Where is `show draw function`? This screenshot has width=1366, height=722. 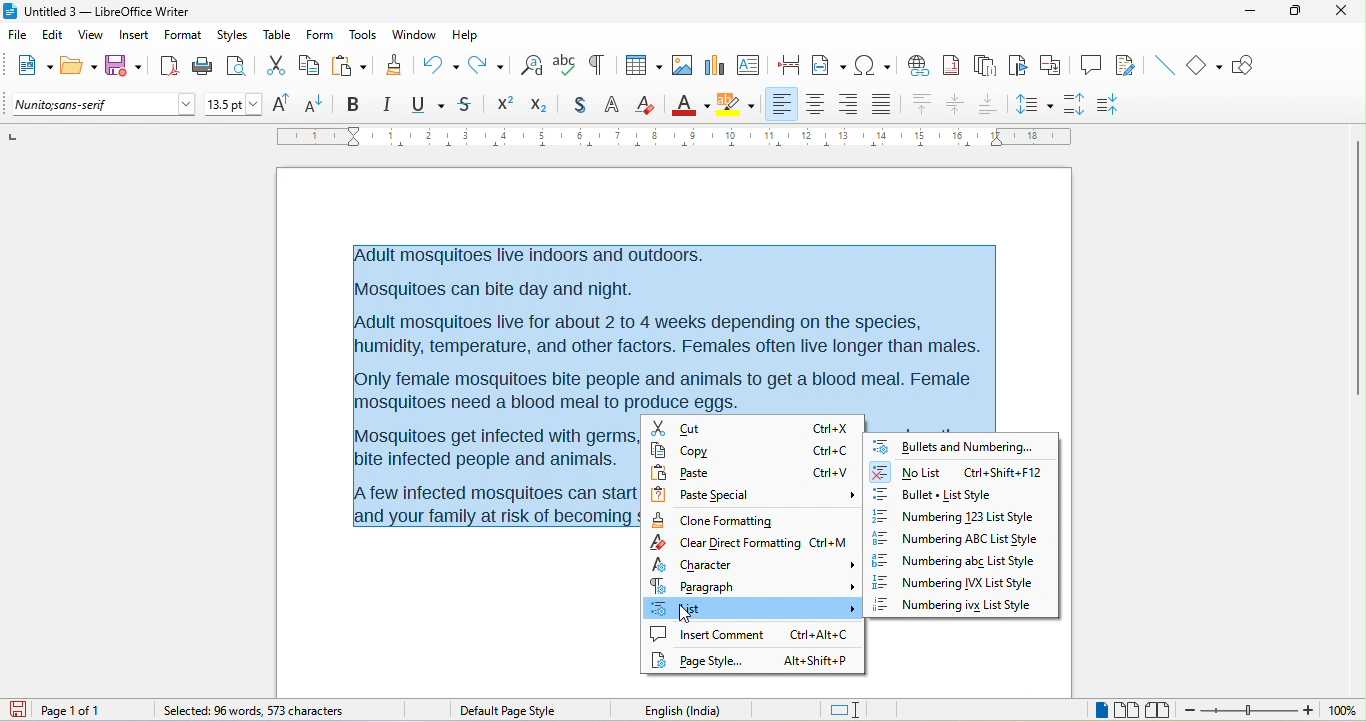 show draw function is located at coordinates (1252, 67).